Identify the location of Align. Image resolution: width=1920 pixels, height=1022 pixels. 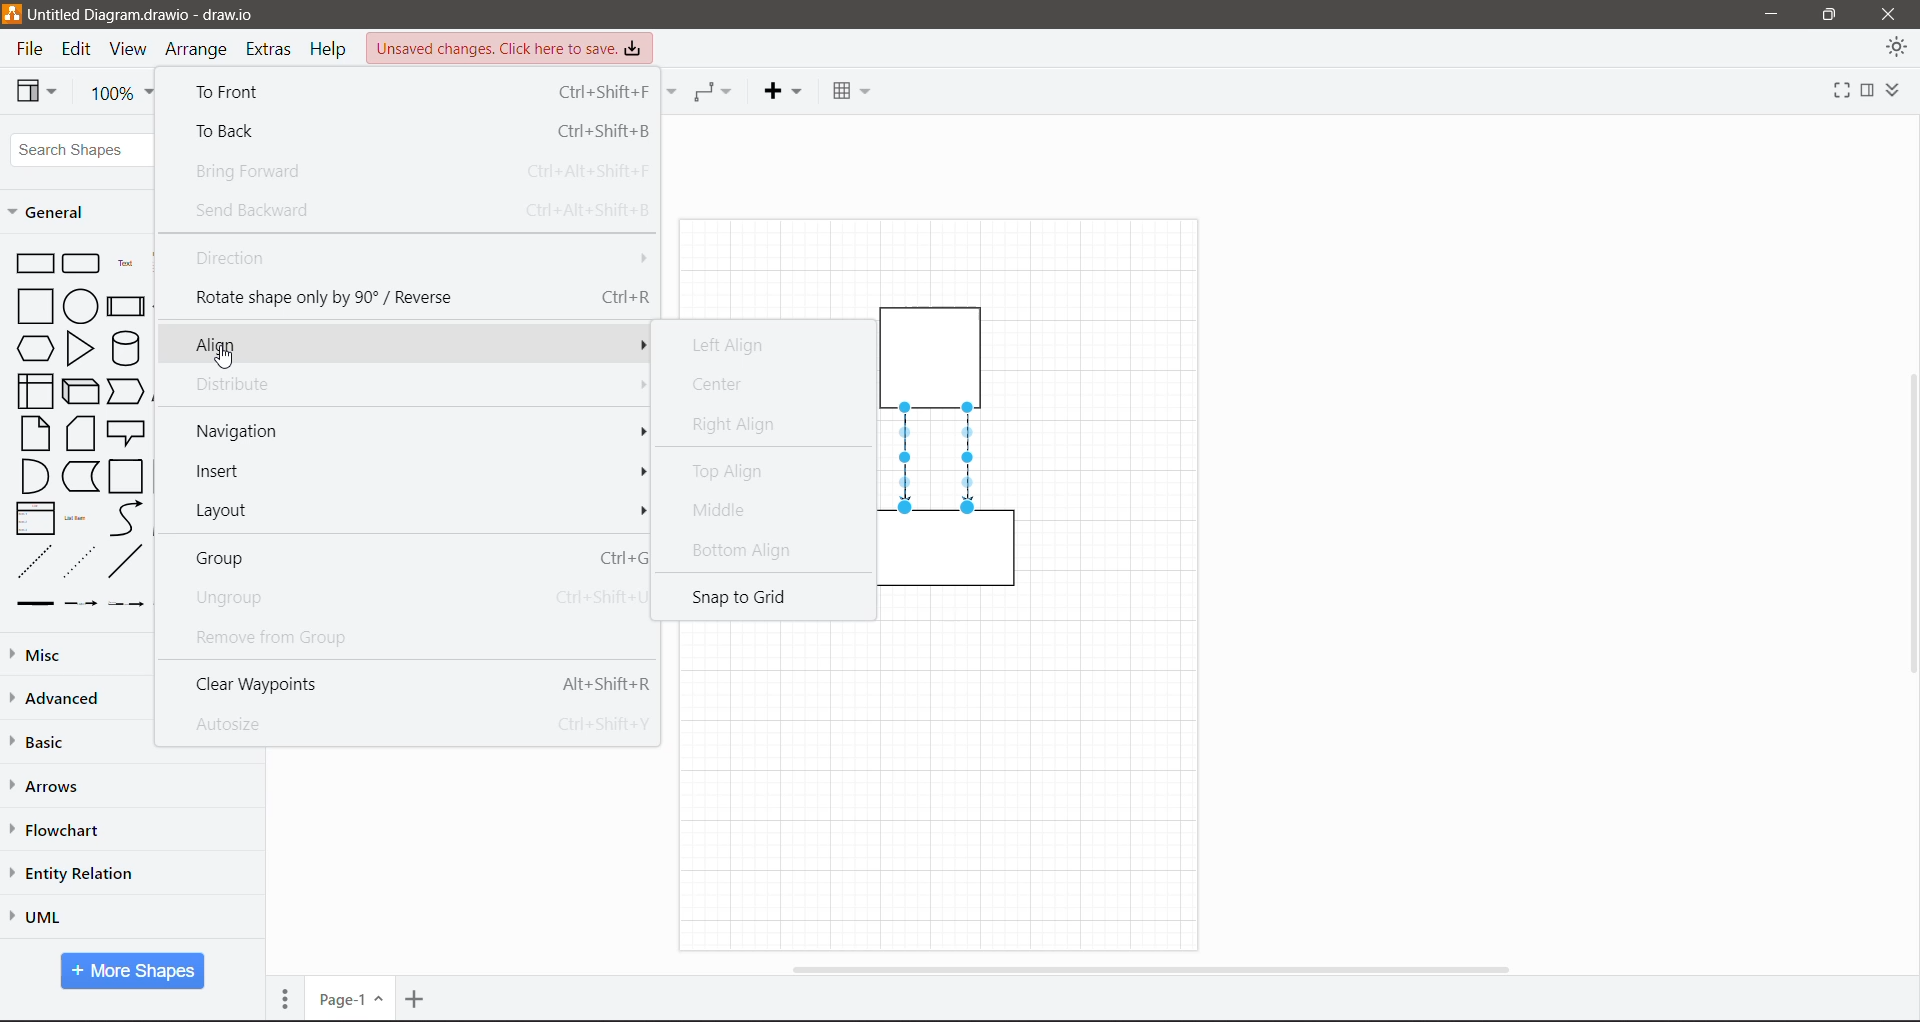
(411, 342).